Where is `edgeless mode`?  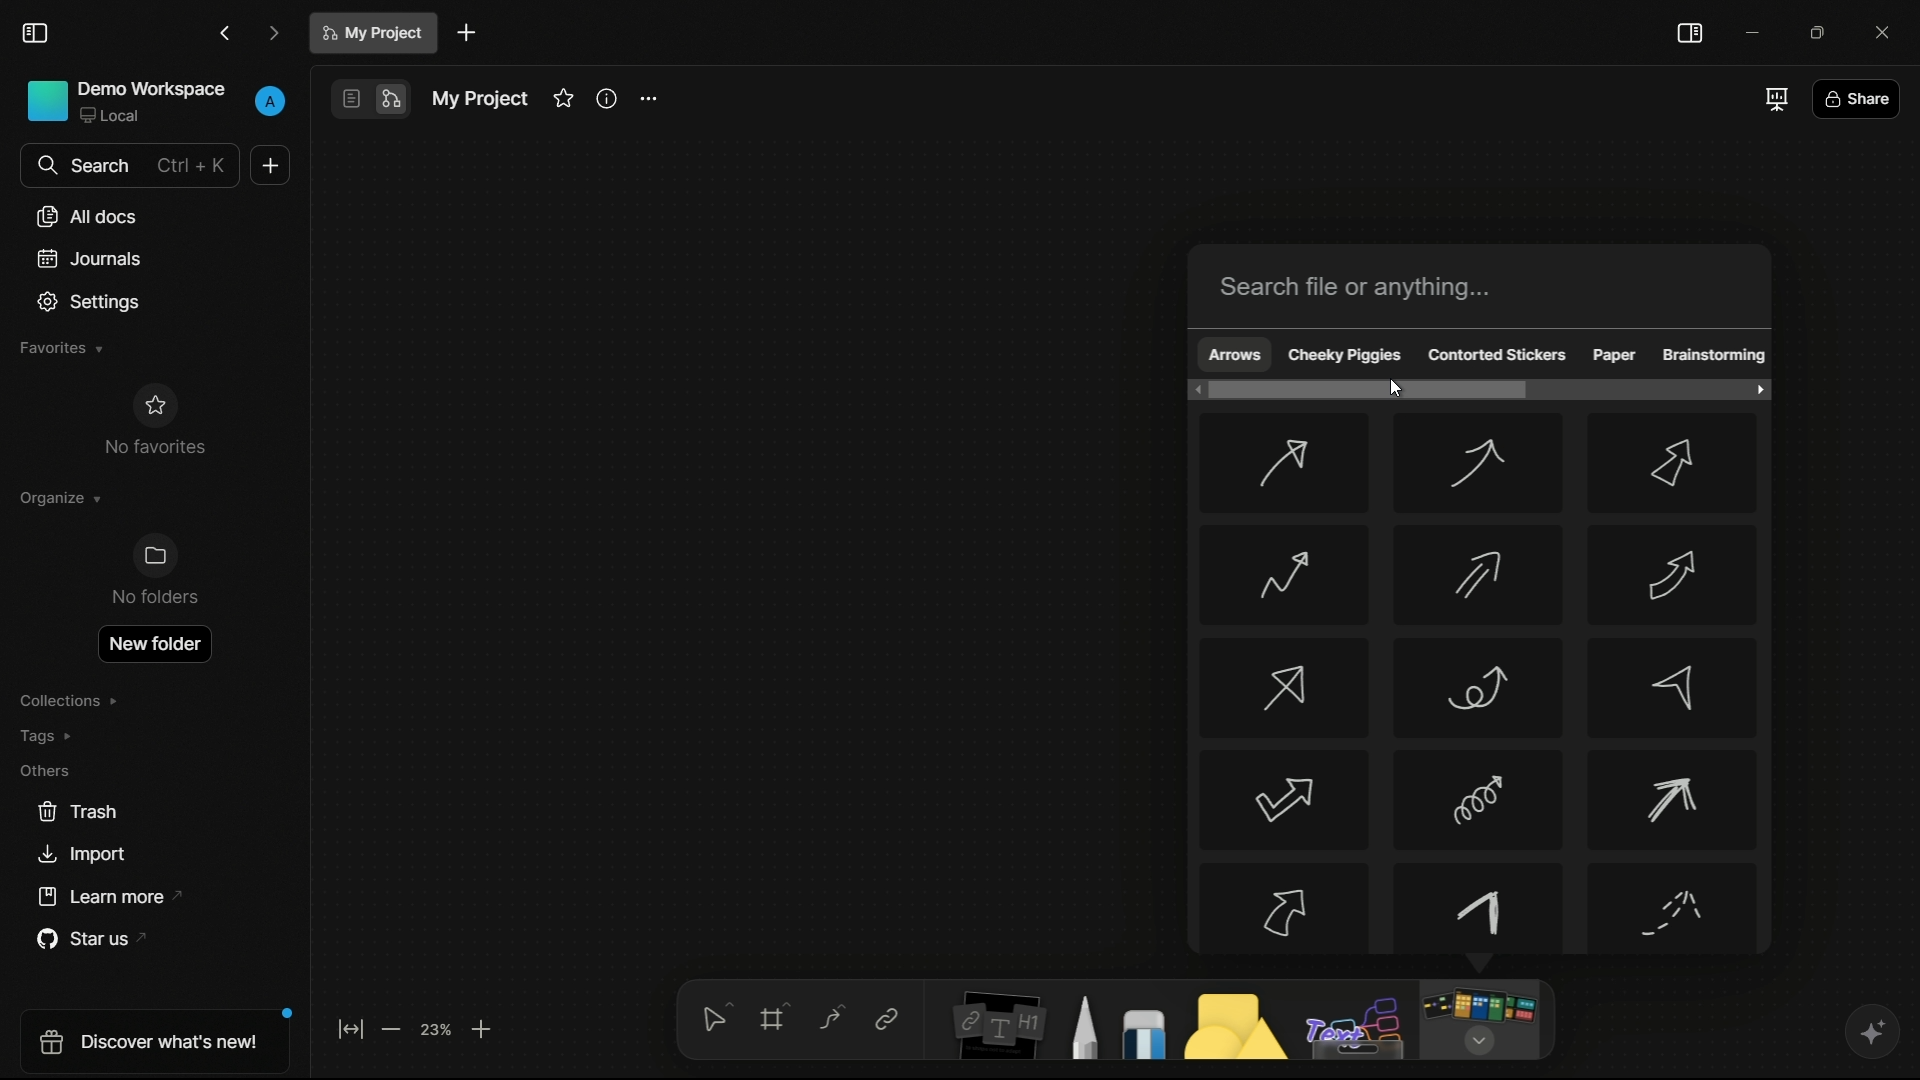 edgeless mode is located at coordinates (389, 100).